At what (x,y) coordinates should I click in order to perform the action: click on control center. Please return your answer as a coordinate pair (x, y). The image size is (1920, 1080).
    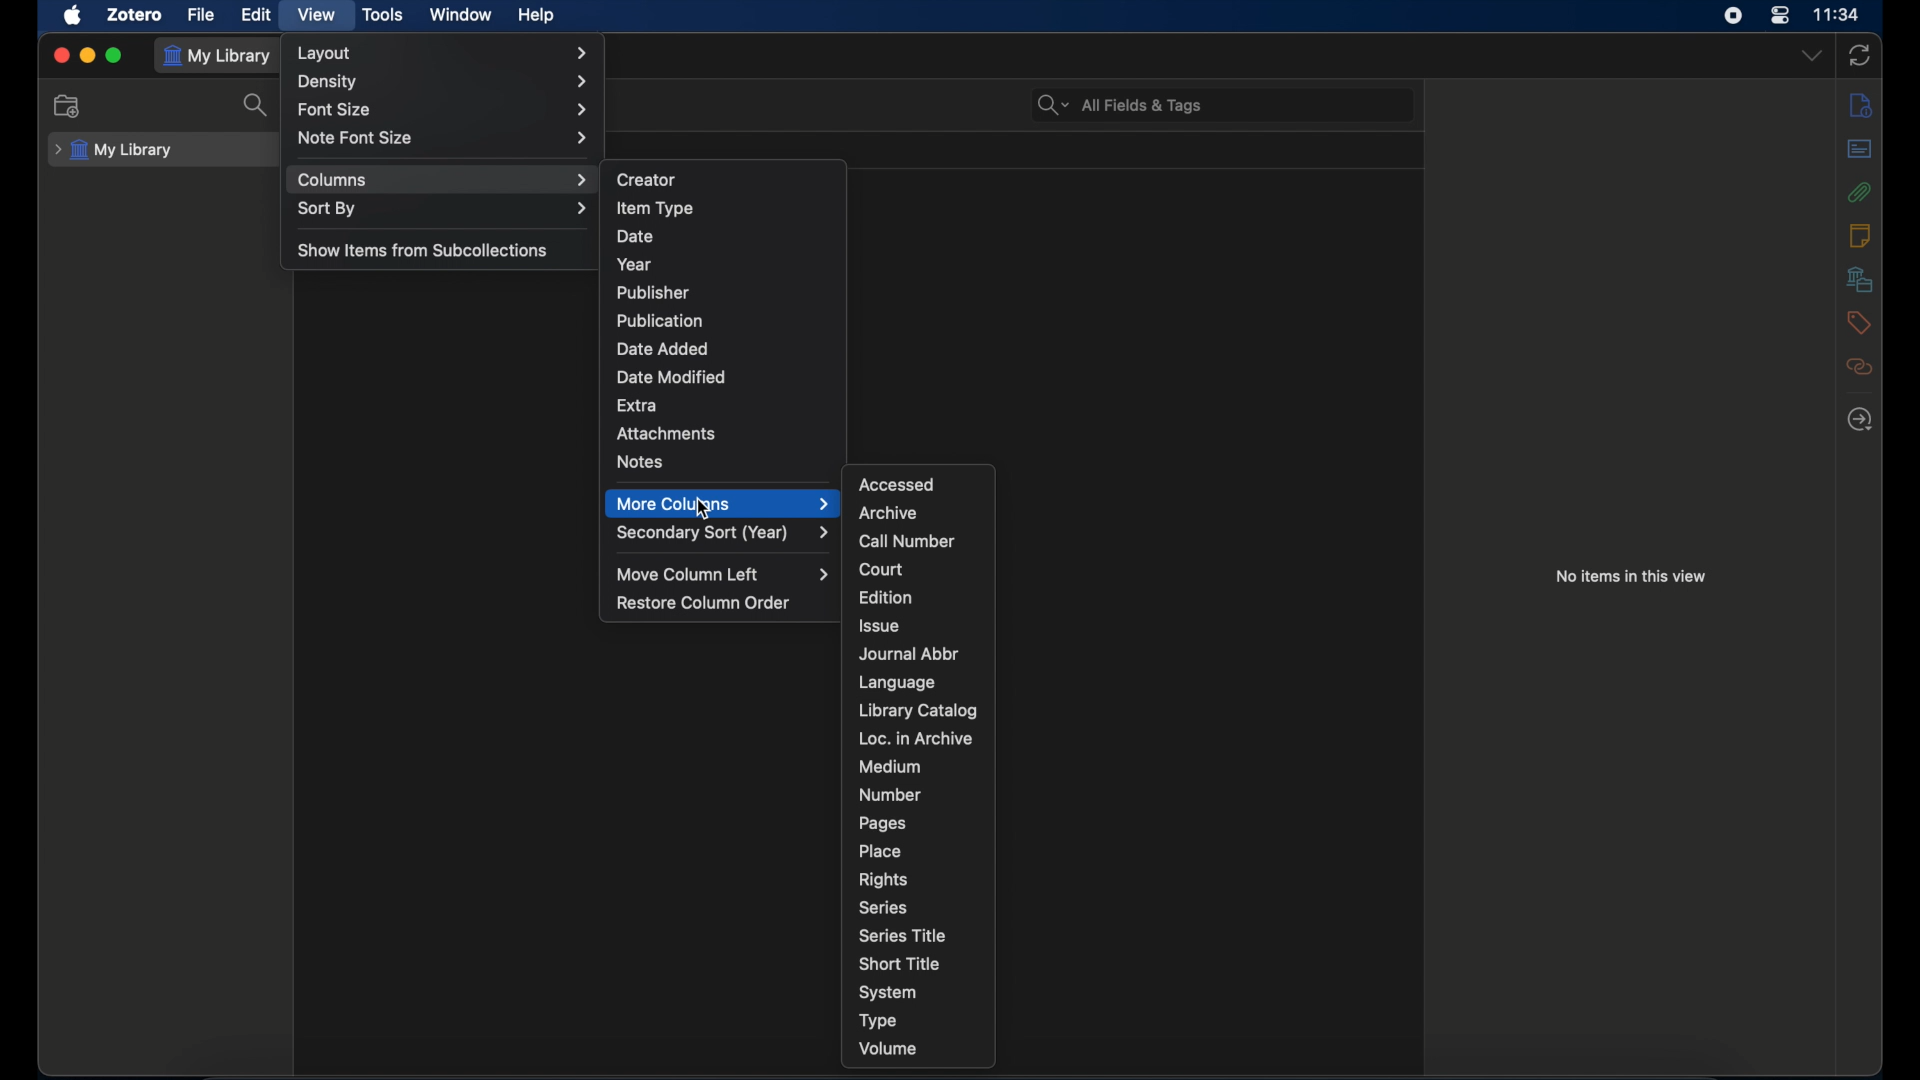
    Looking at the image, I should click on (1780, 16).